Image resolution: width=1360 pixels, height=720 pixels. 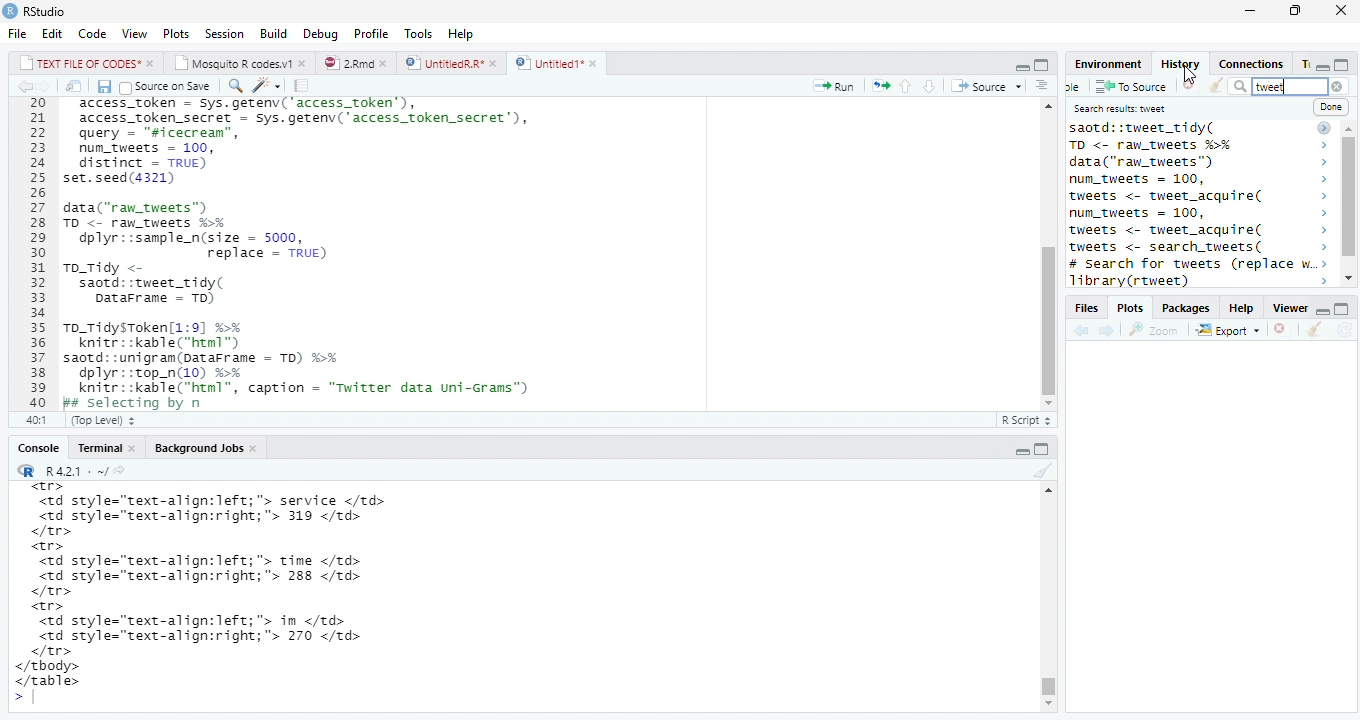 I want to click on minimze/maximize, so click(x=1020, y=63).